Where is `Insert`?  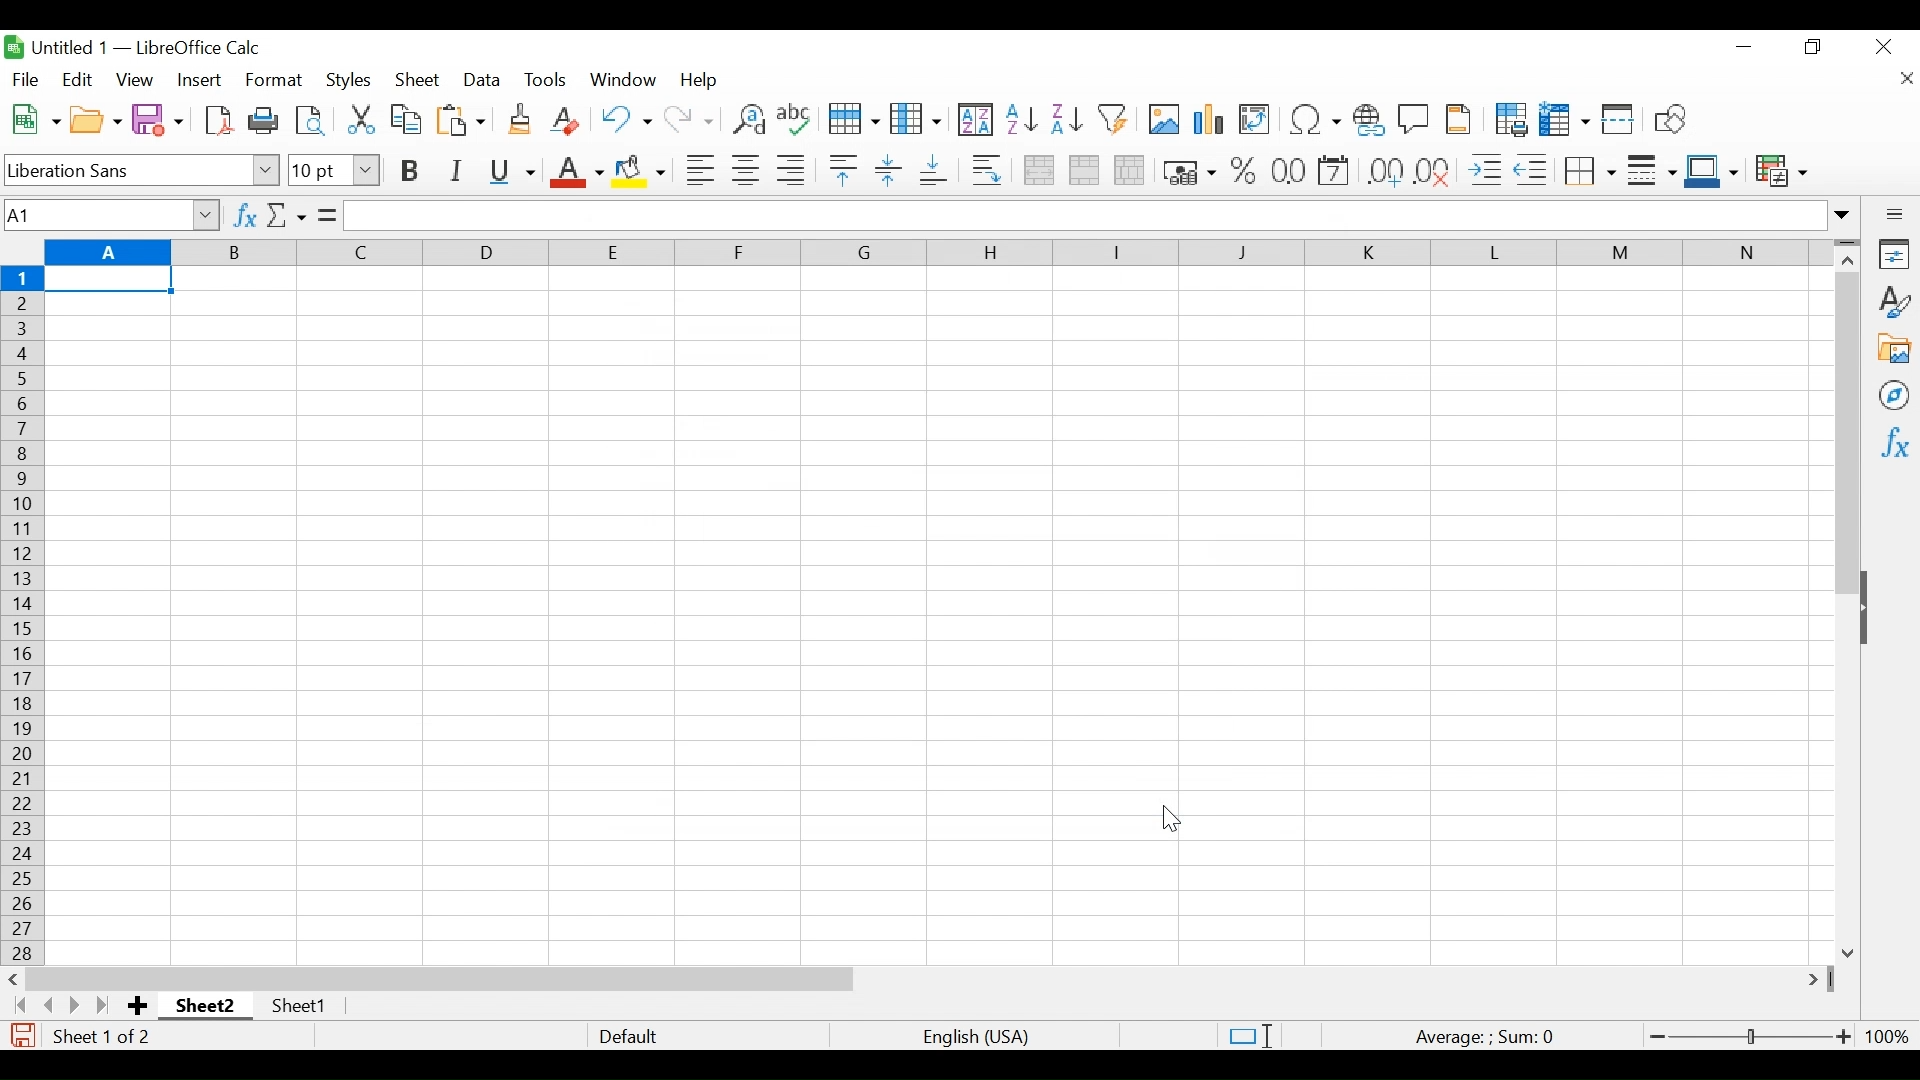 Insert is located at coordinates (200, 79).